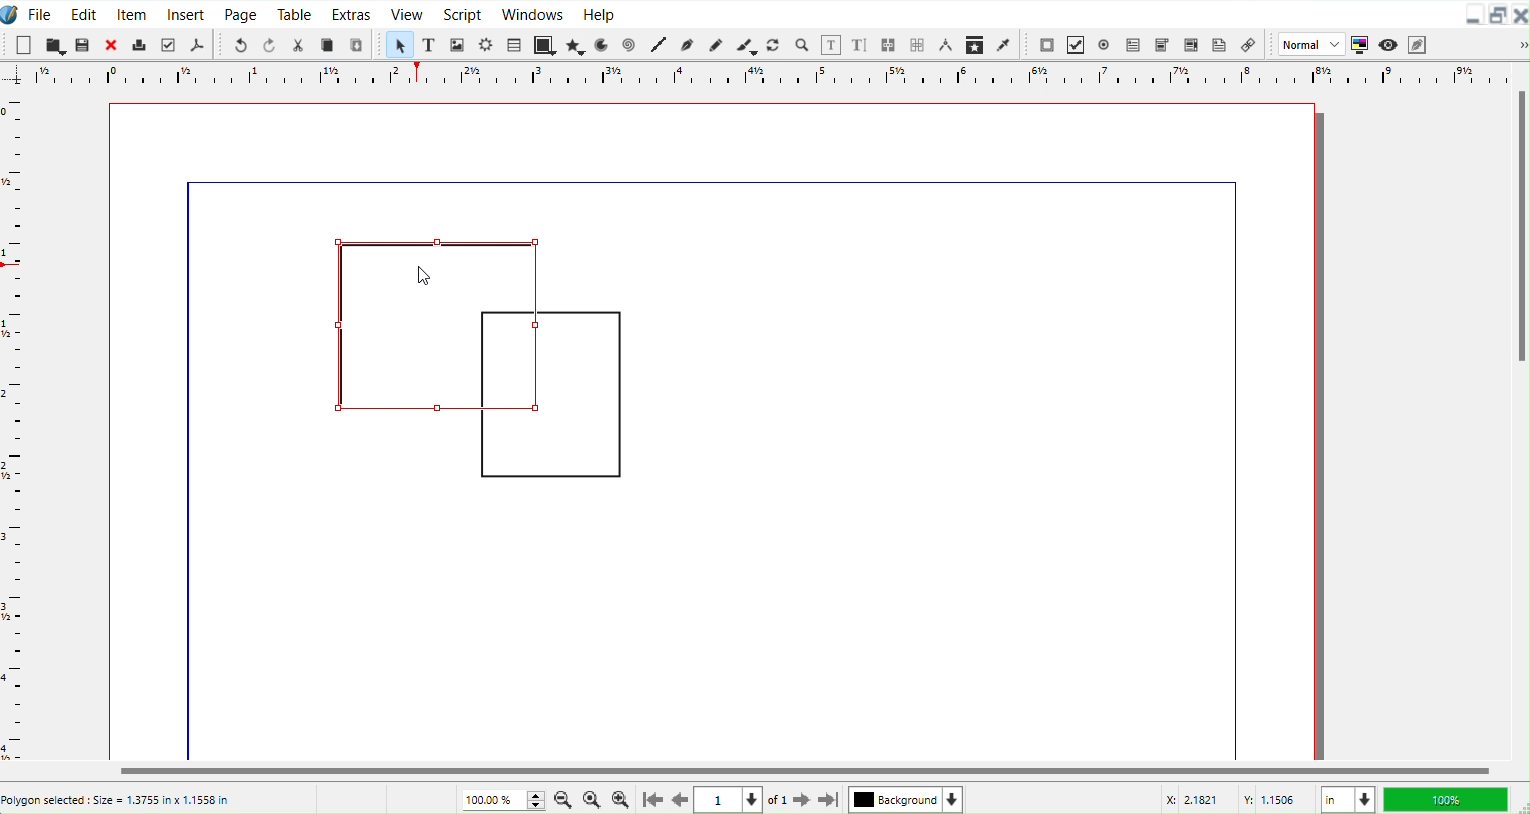 The height and width of the screenshot is (814, 1530). Describe the element at coordinates (56, 44) in the screenshot. I see `Open` at that location.